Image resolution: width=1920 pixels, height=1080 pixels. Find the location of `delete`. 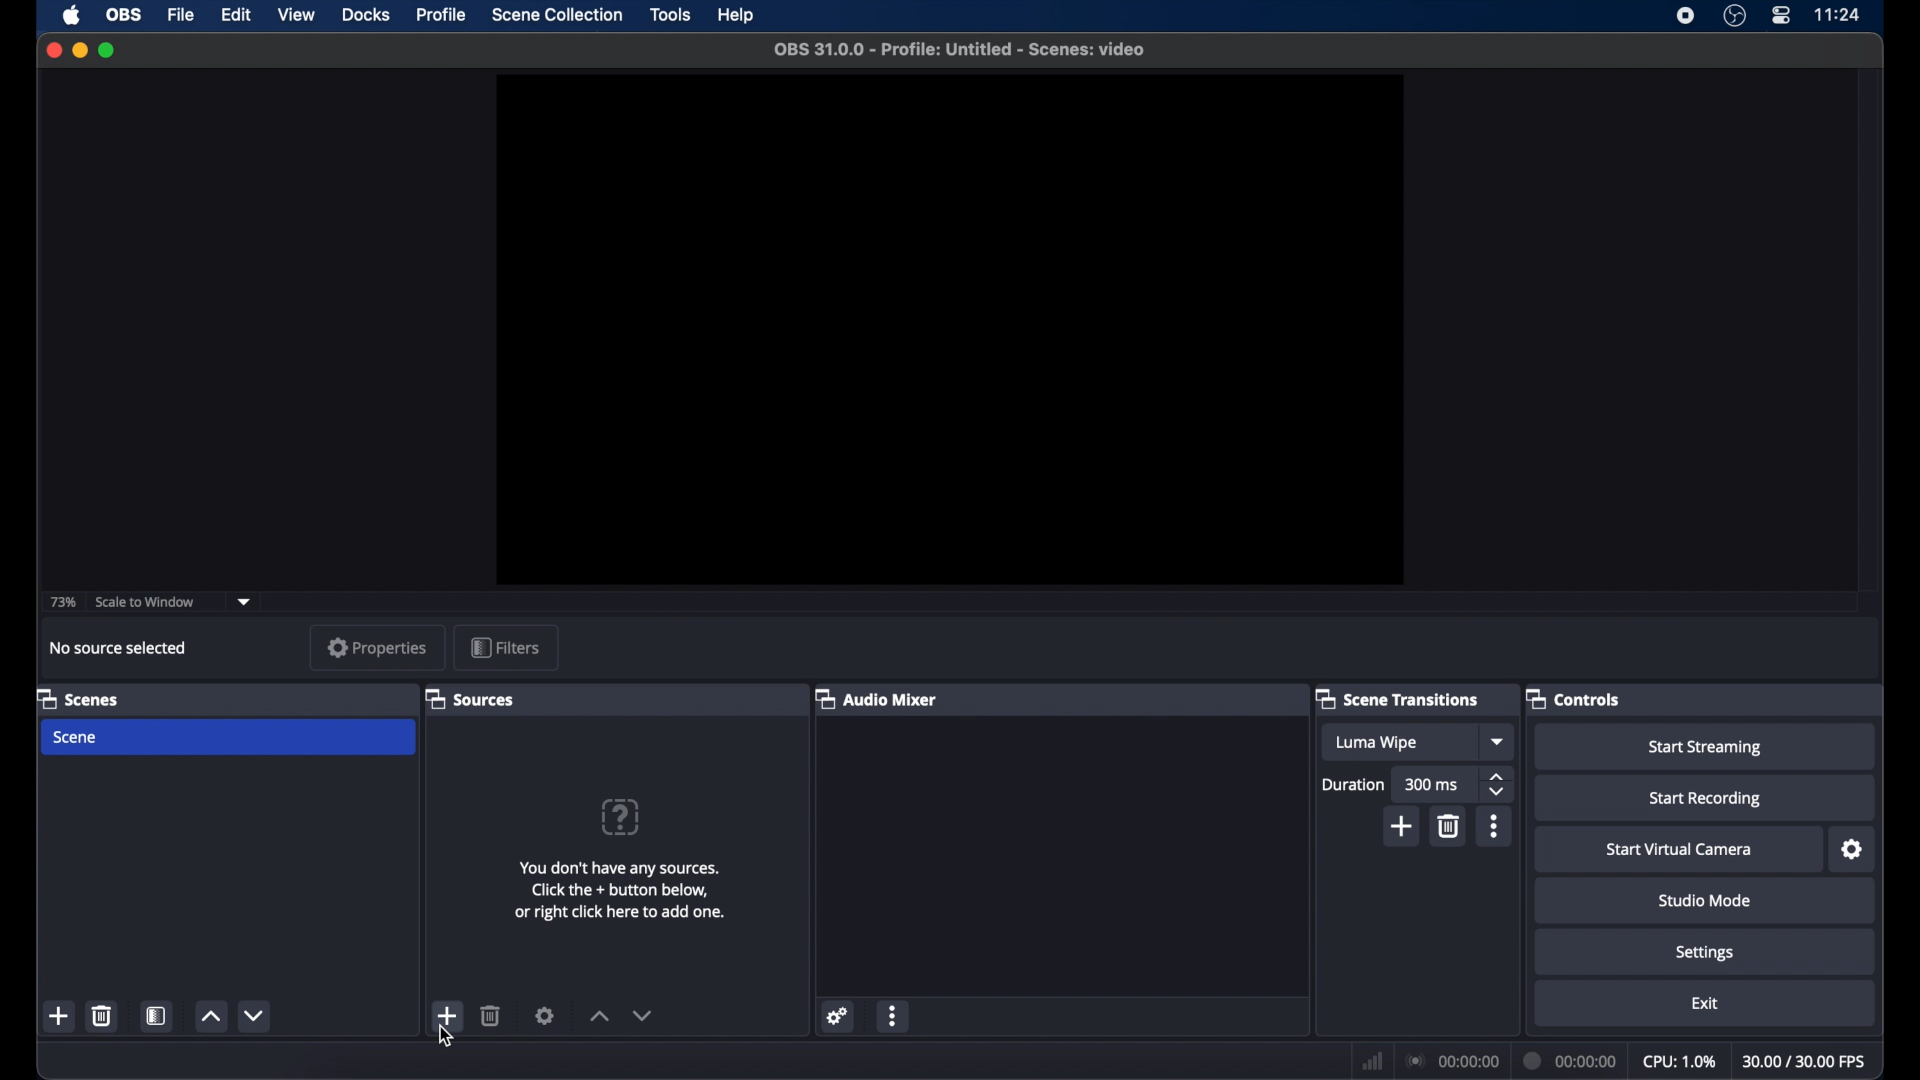

delete is located at coordinates (491, 1015).